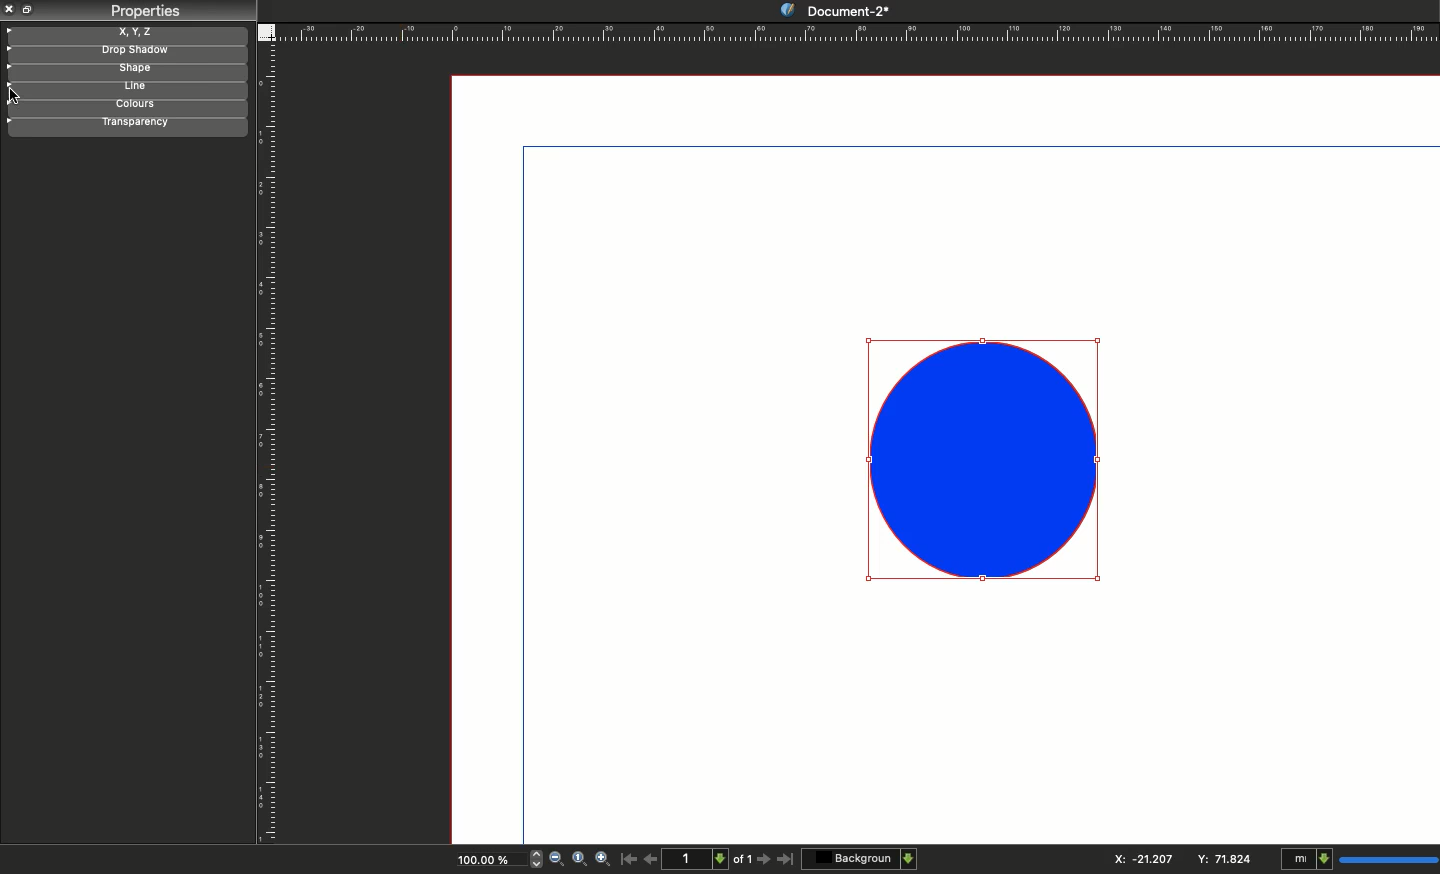 The height and width of the screenshot is (874, 1440). I want to click on Drop shadow, so click(124, 52).